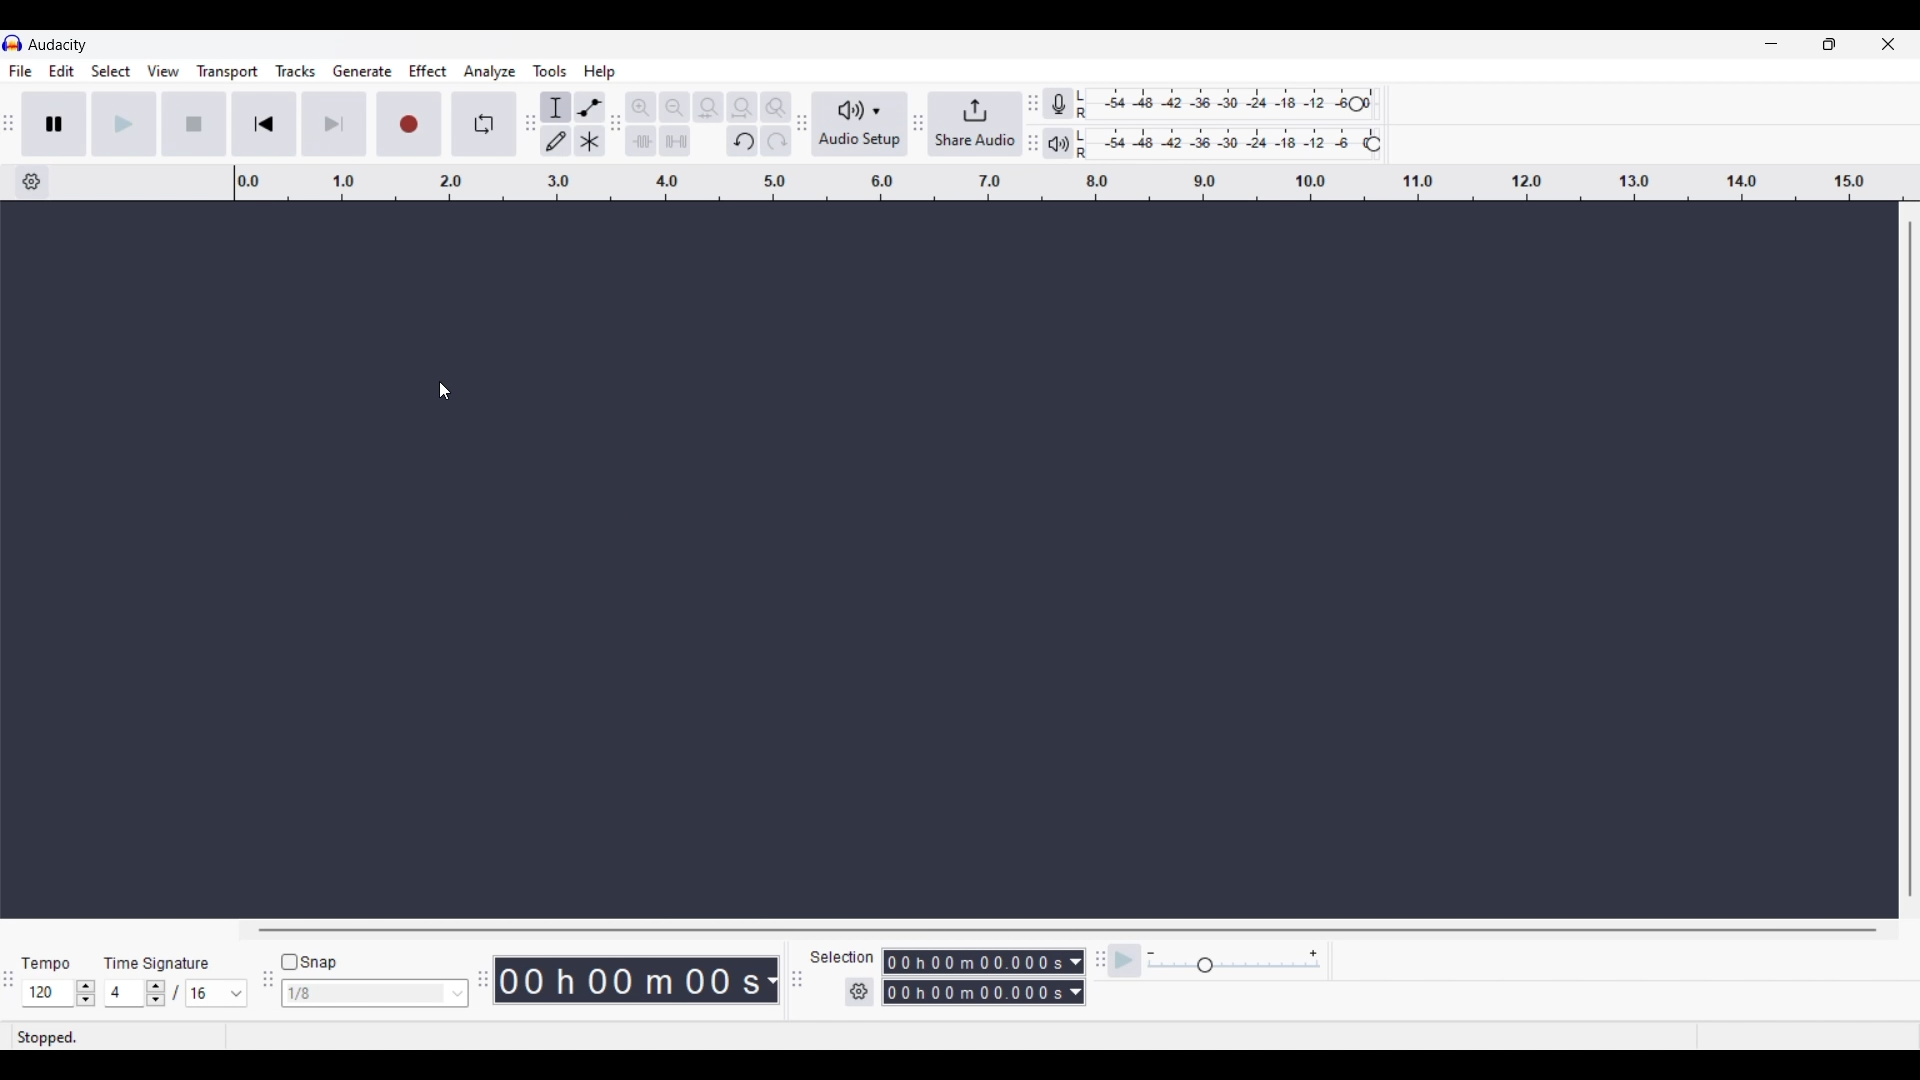  I want to click on Draw tool, so click(557, 141).